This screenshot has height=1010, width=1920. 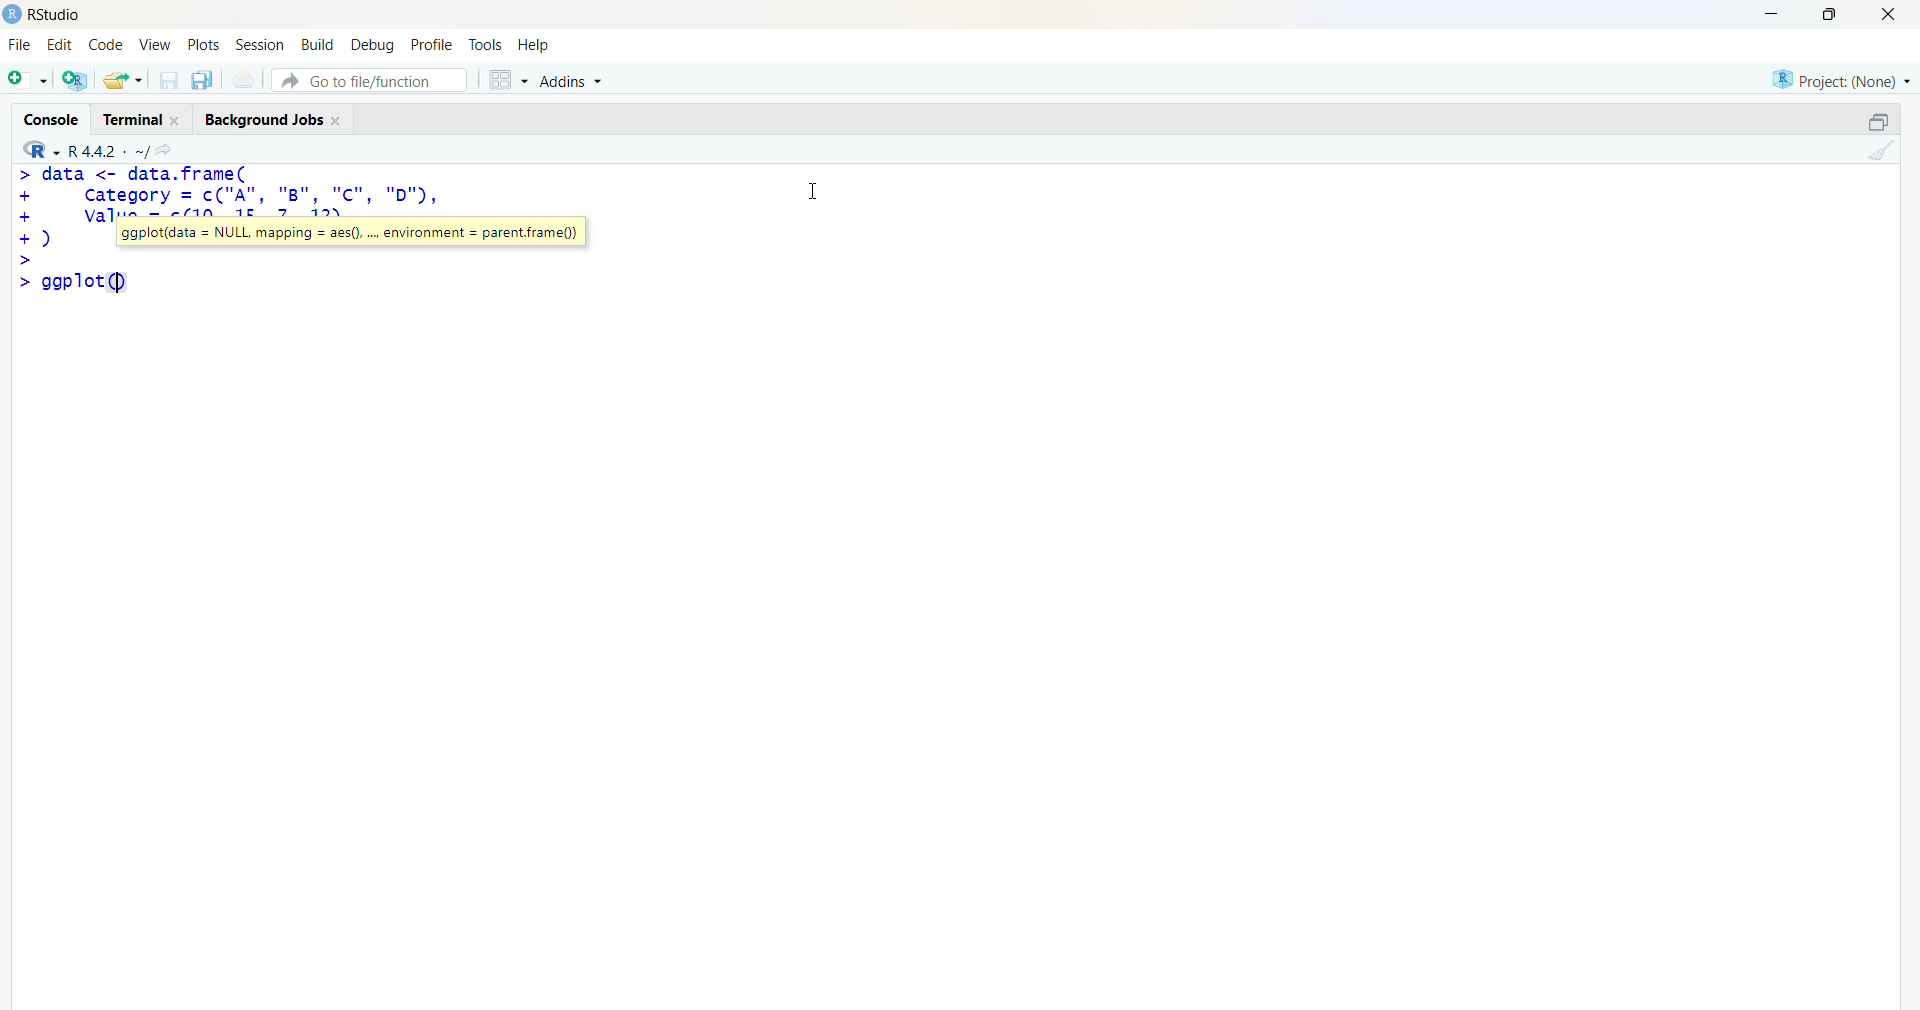 I want to click on Addins, so click(x=575, y=82).